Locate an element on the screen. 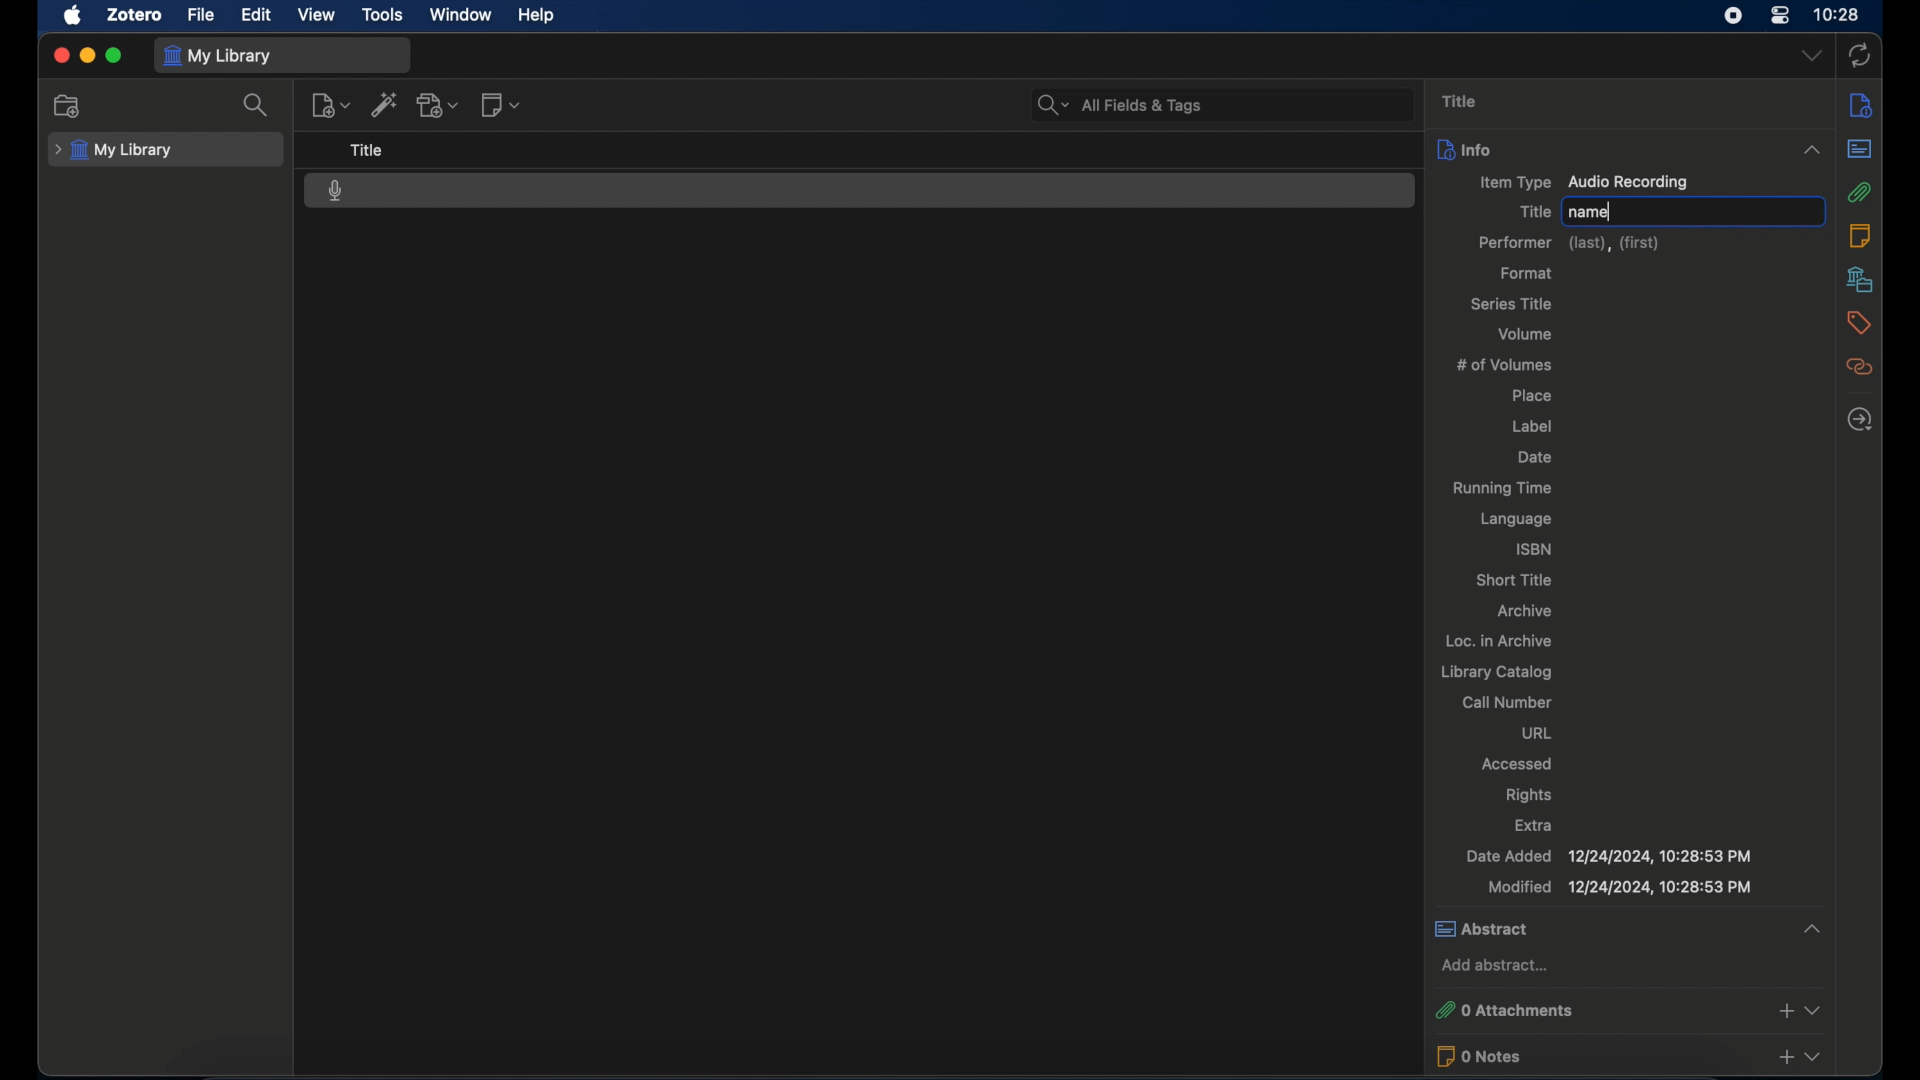 Image resolution: width=1920 pixels, height=1080 pixels. title is located at coordinates (1532, 212).